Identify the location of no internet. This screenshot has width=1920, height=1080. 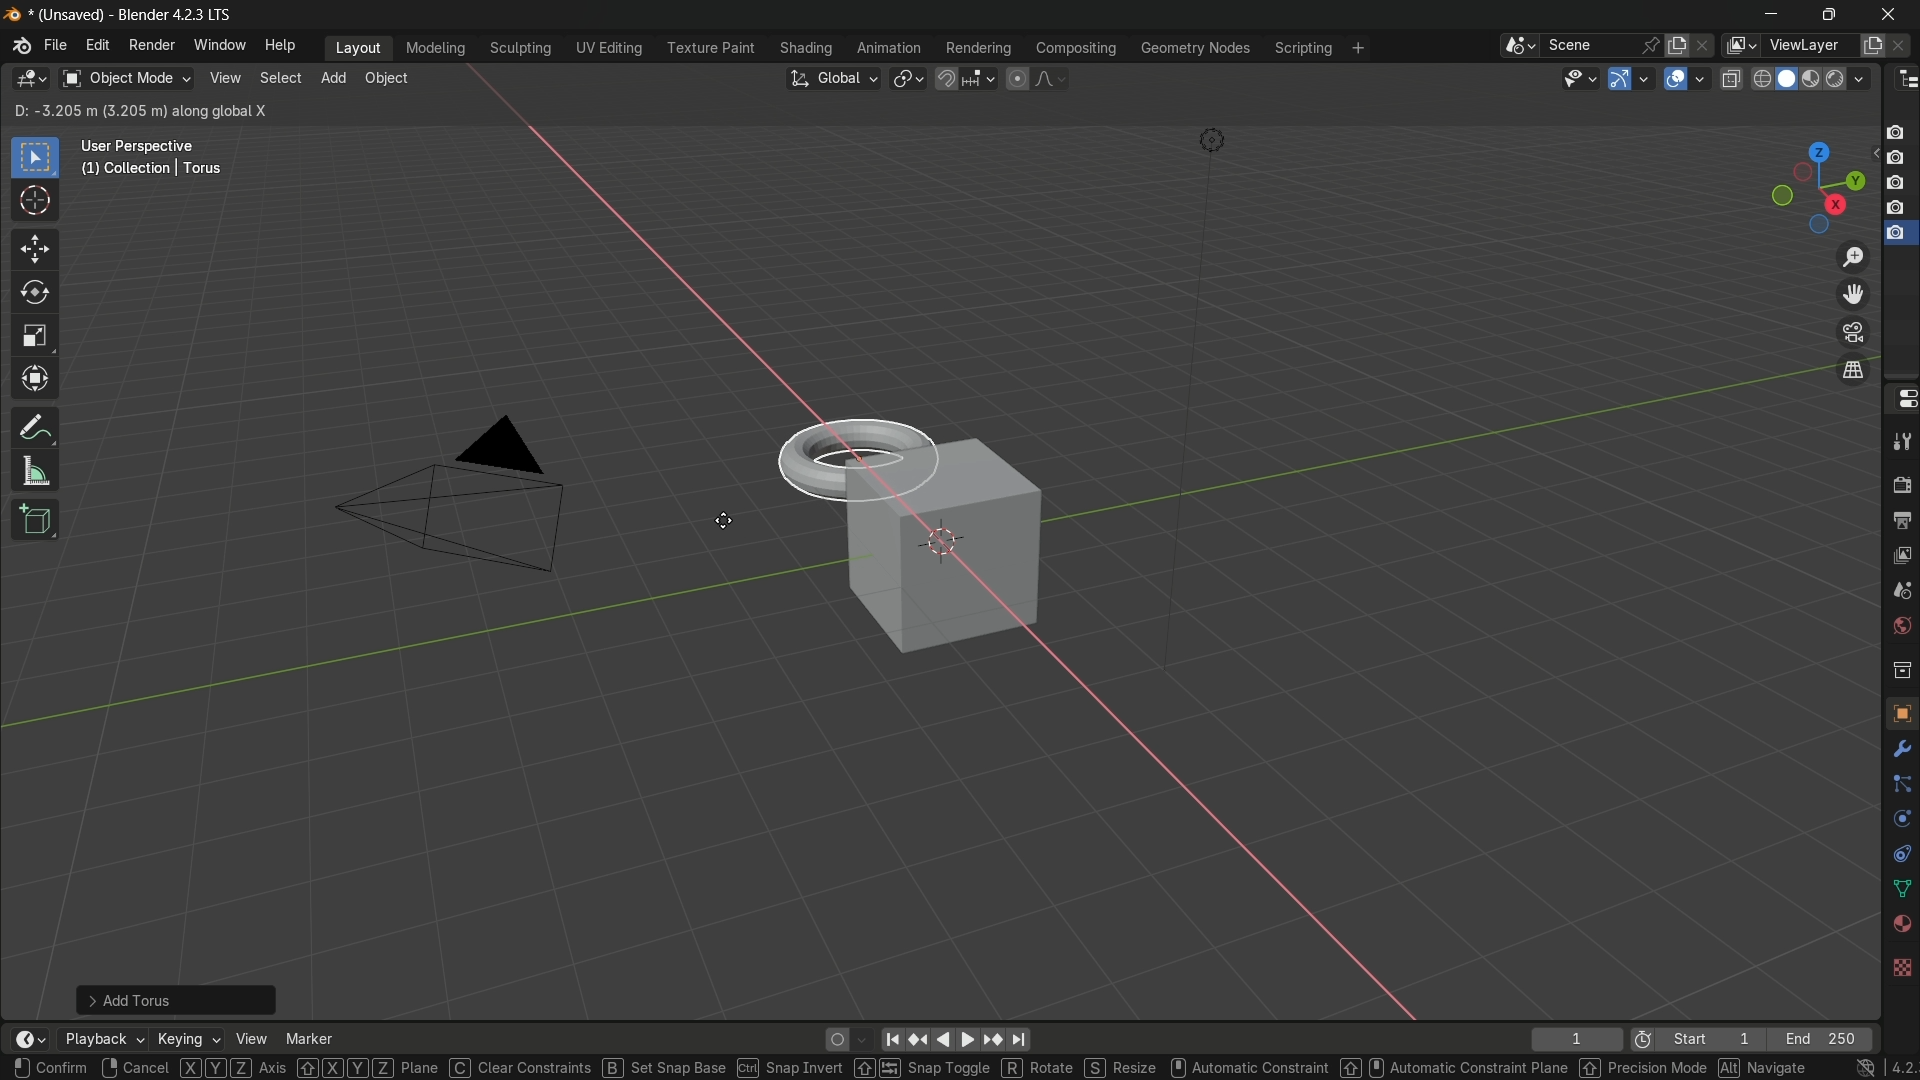
(1866, 1068).